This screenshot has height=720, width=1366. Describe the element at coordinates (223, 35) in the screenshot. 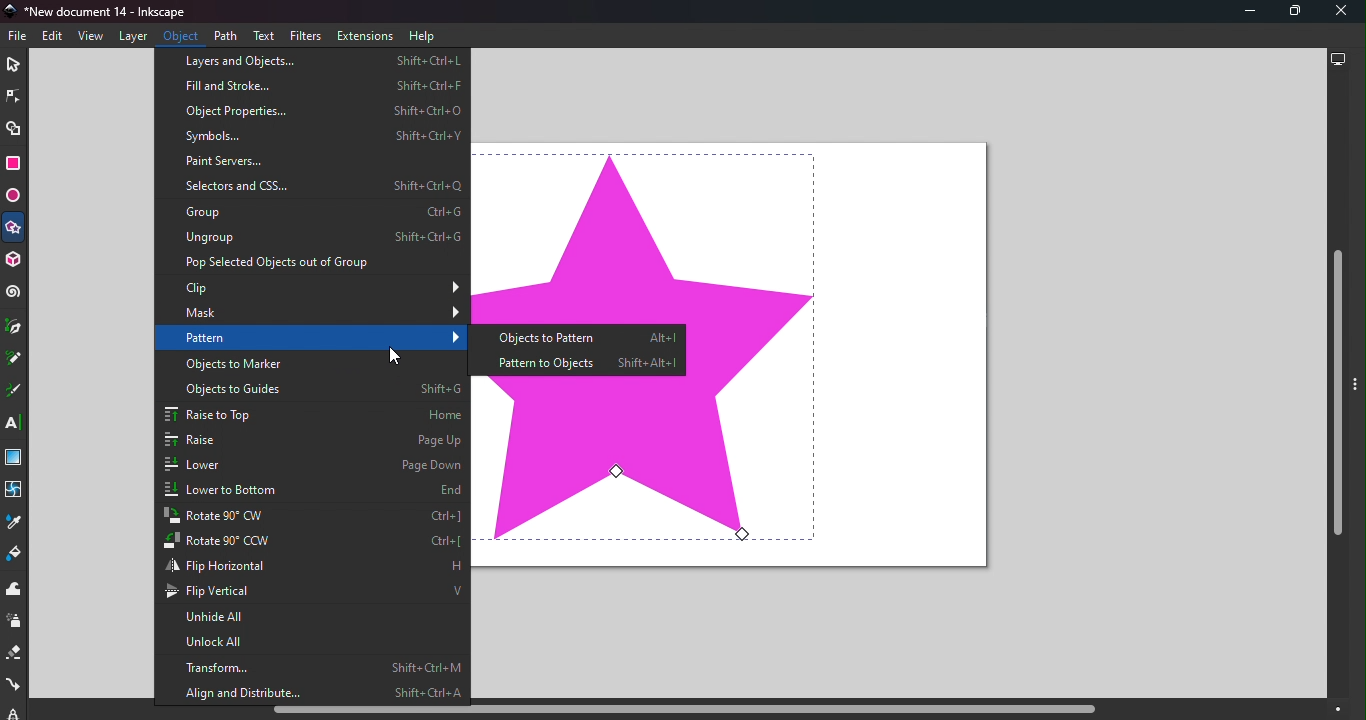

I see `Path` at that location.